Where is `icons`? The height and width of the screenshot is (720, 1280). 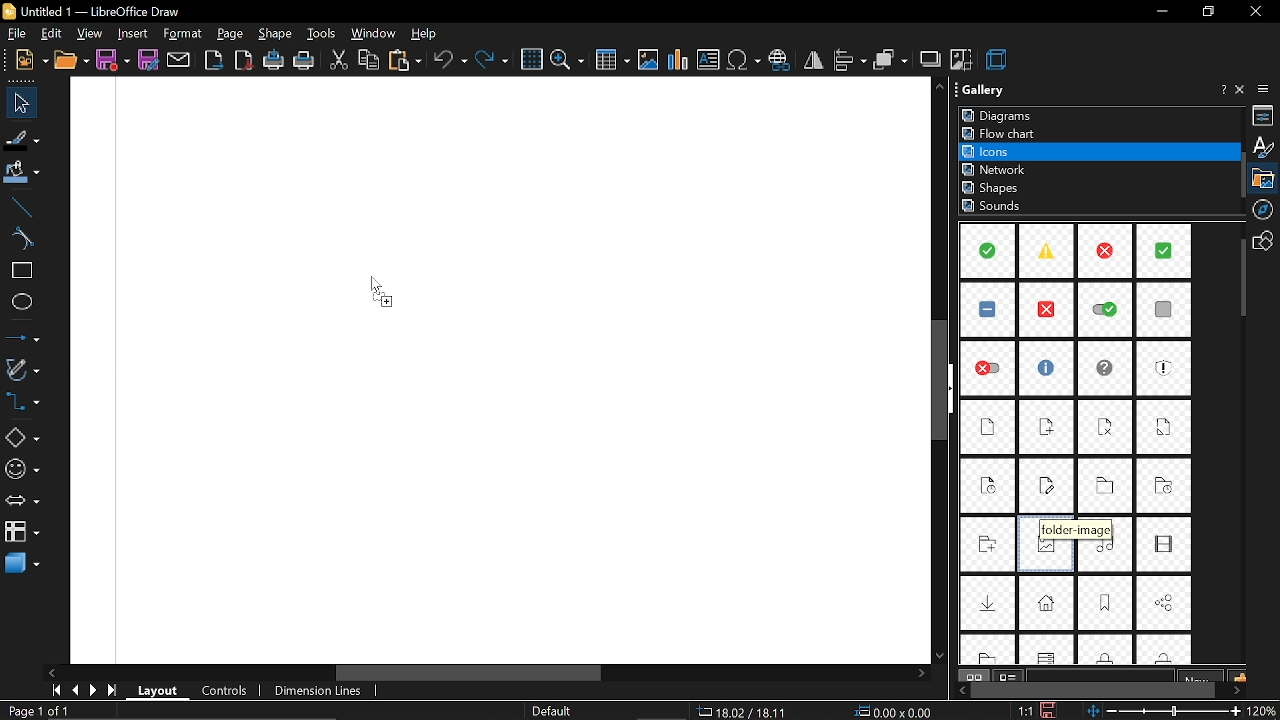
icons is located at coordinates (999, 151).